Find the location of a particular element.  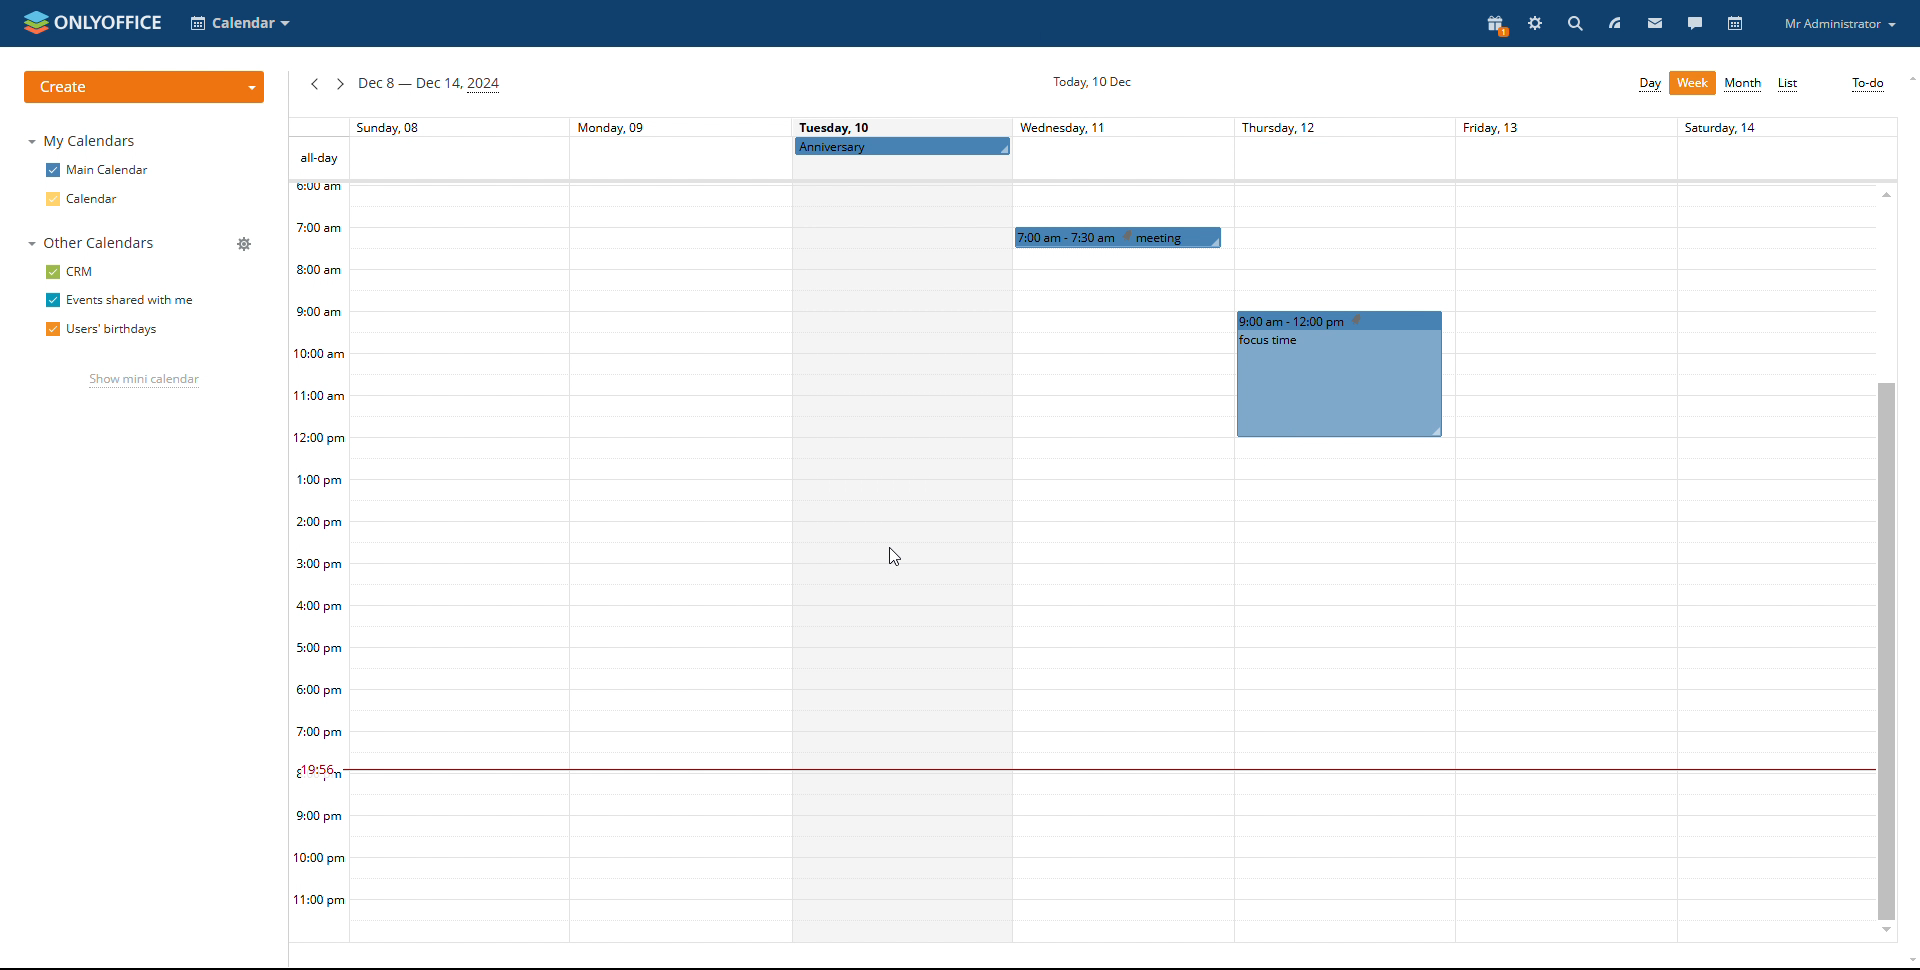

timeline is located at coordinates (319, 563).